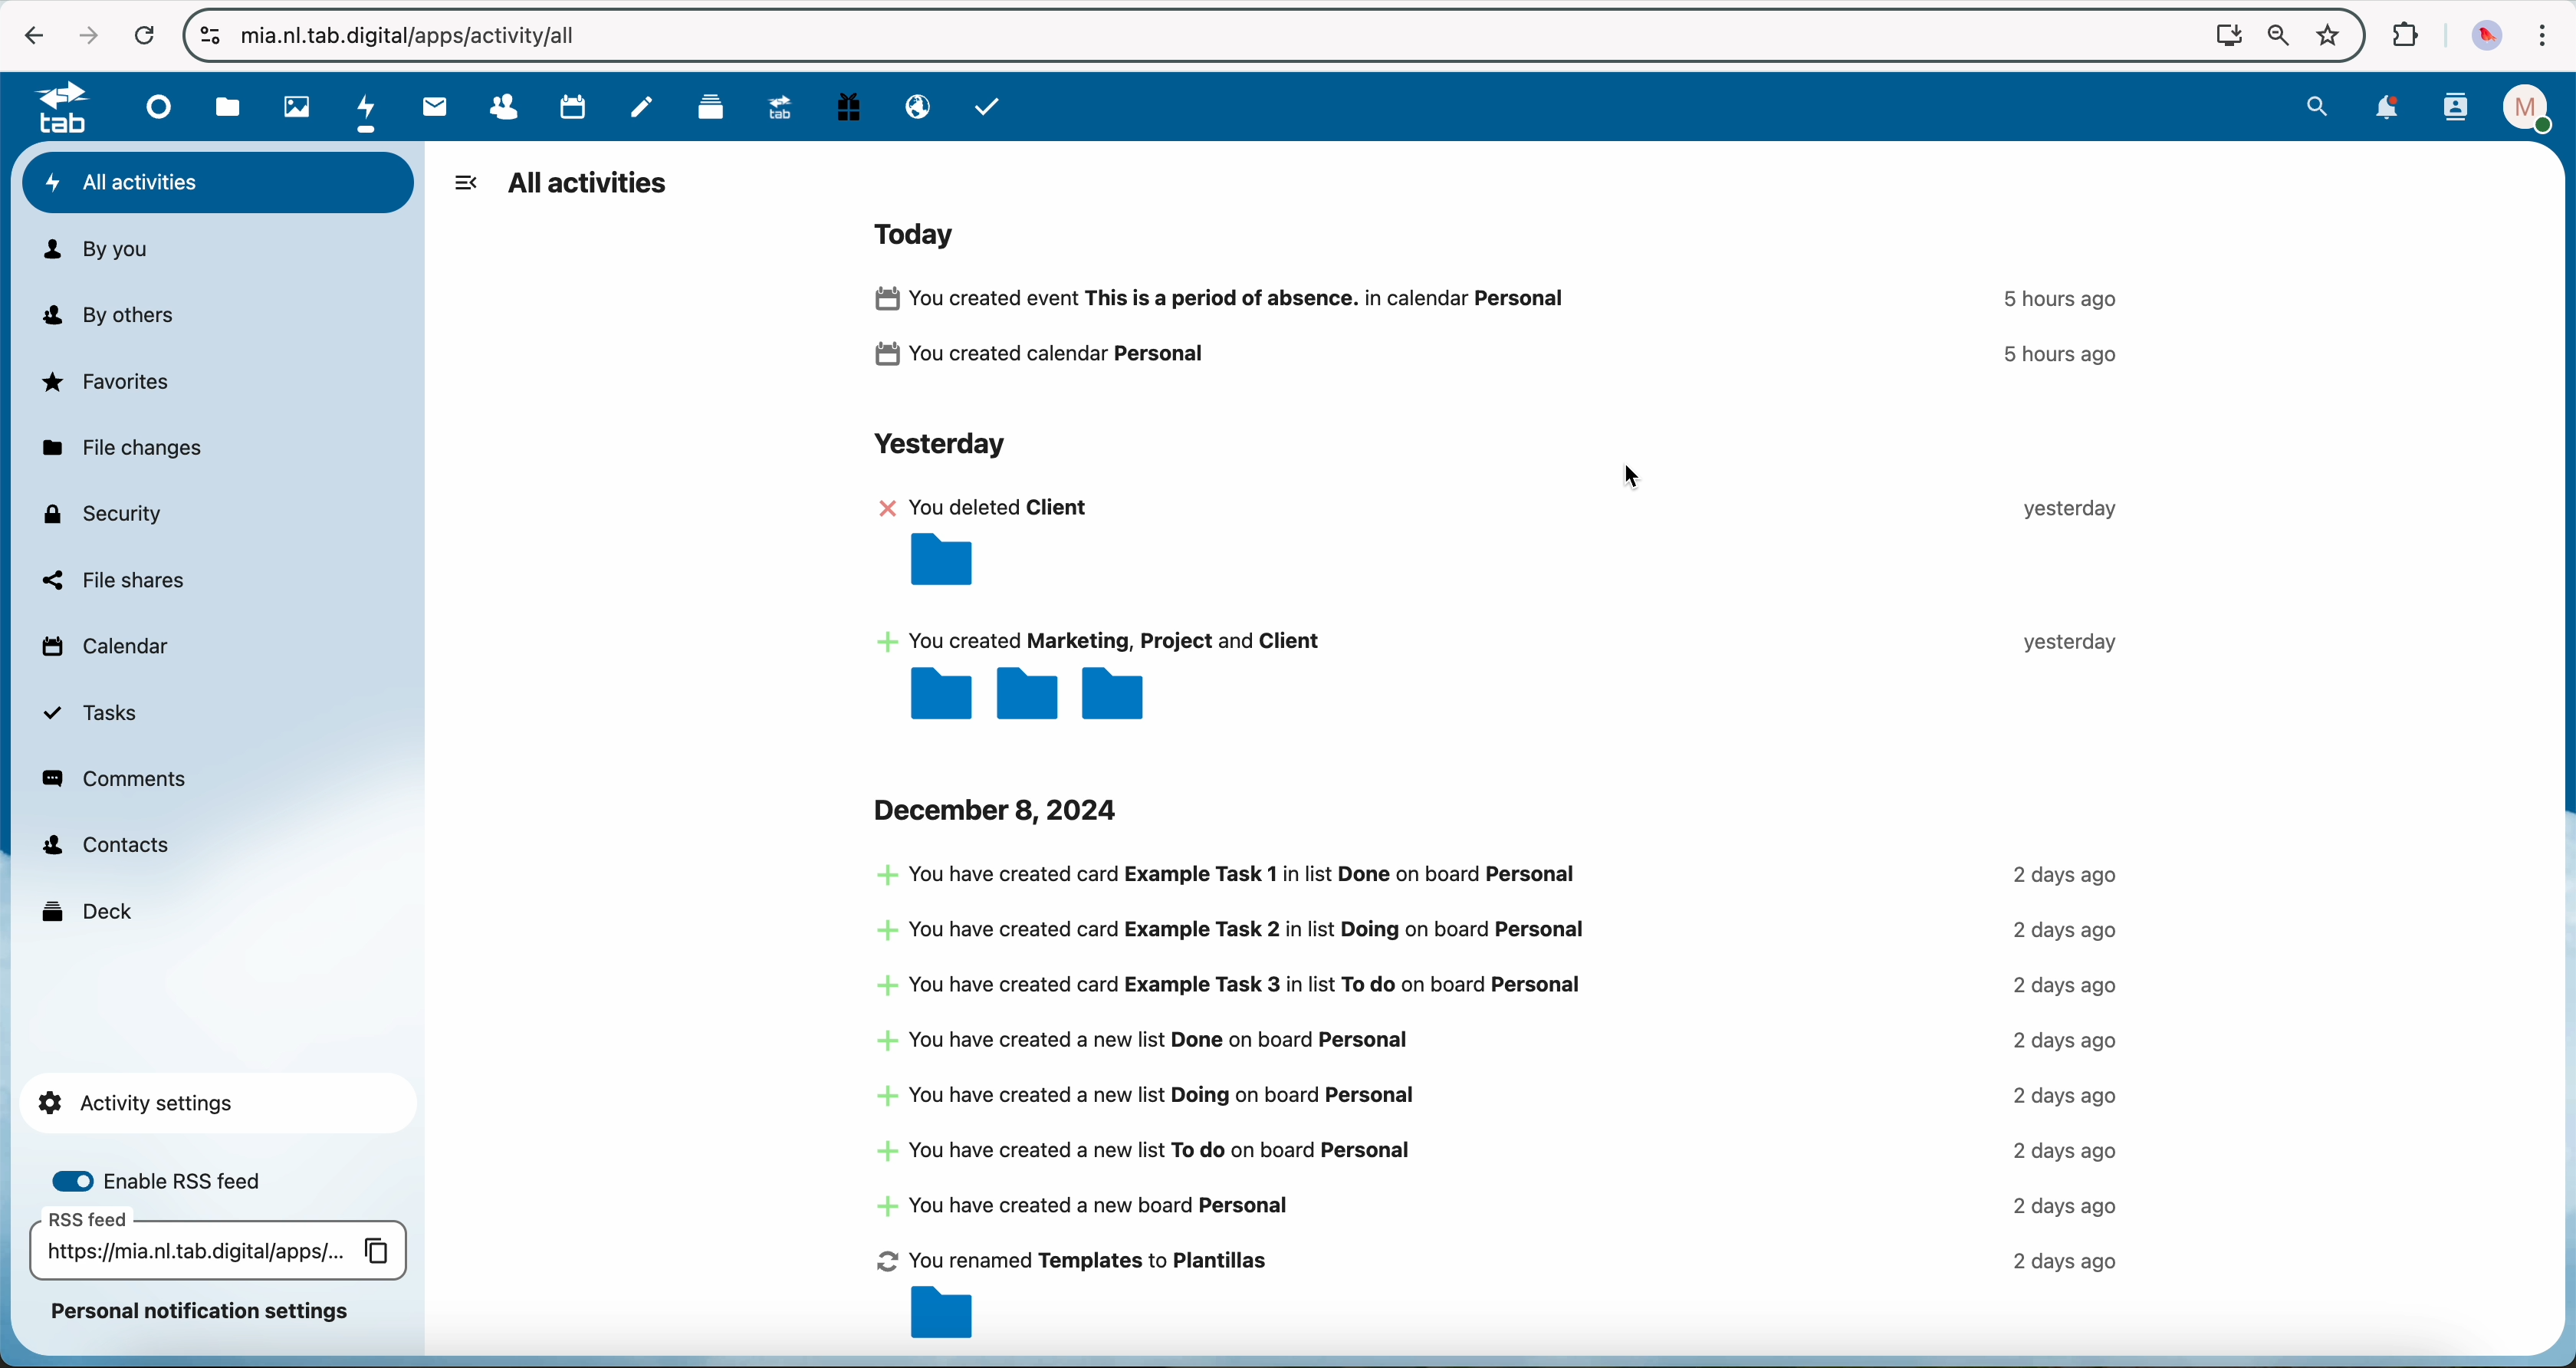 This screenshot has height=1368, width=2576. I want to click on yesterday, so click(937, 447).